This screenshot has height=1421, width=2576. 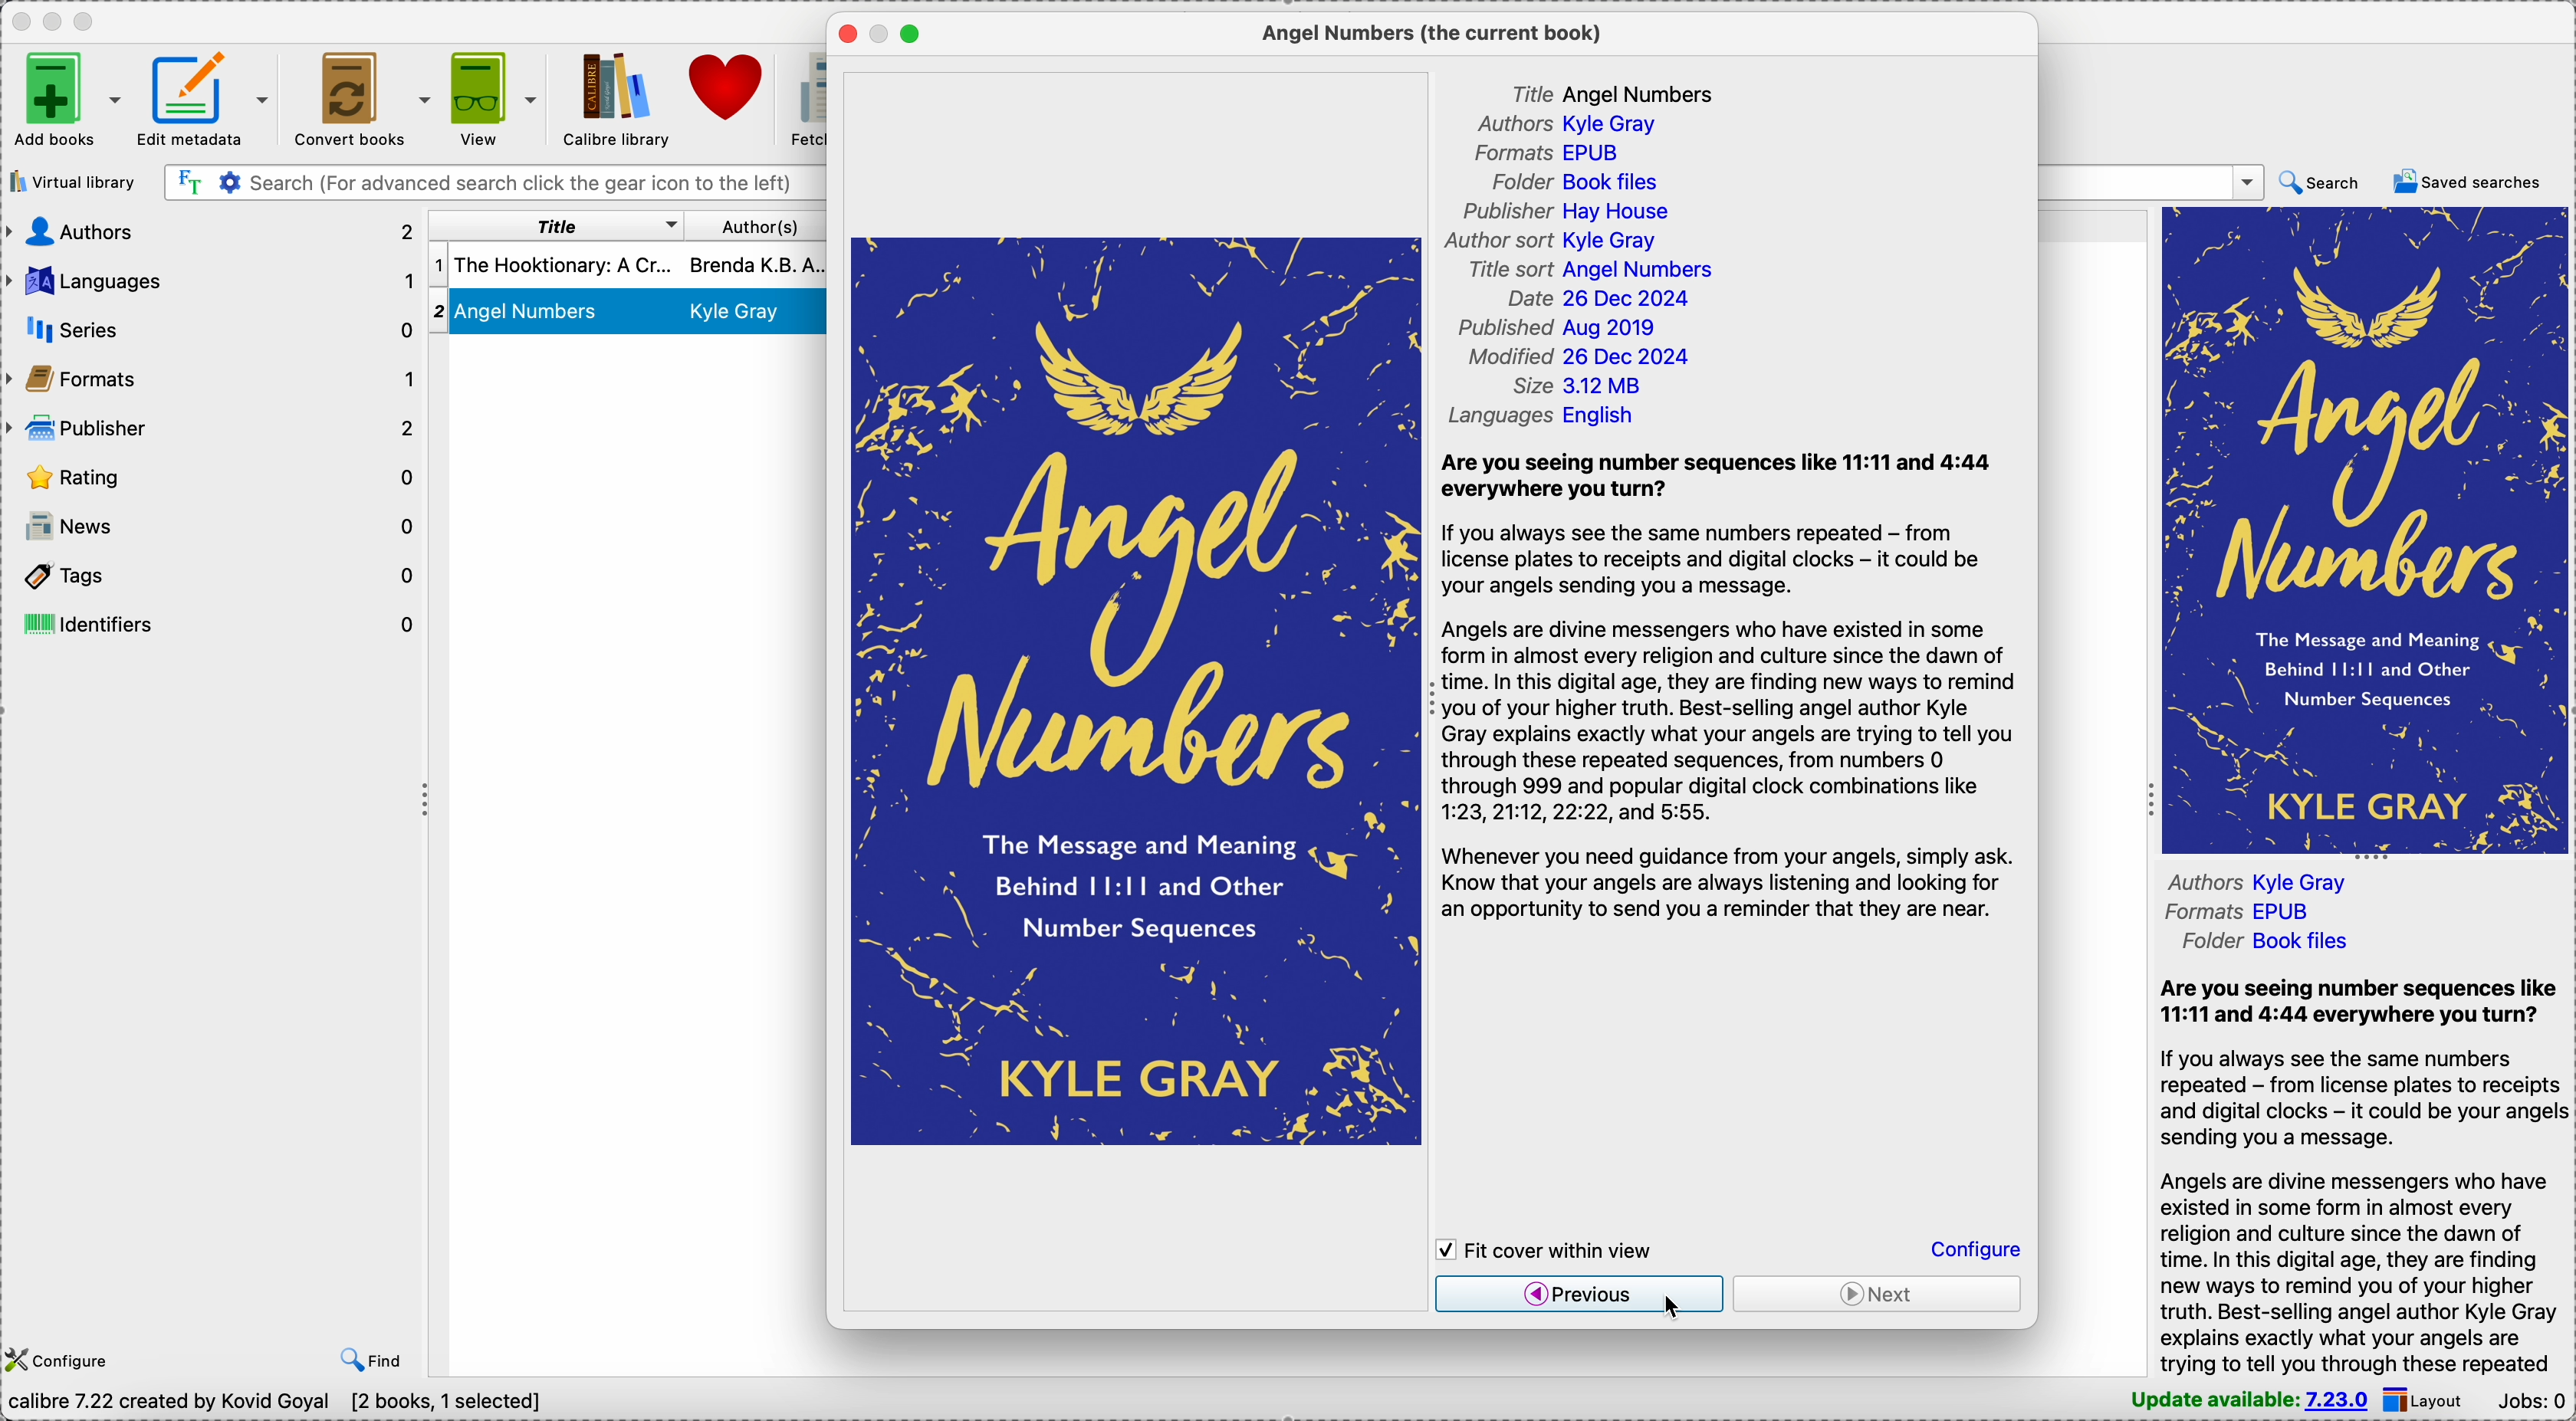 I want to click on title, so click(x=560, y=224).